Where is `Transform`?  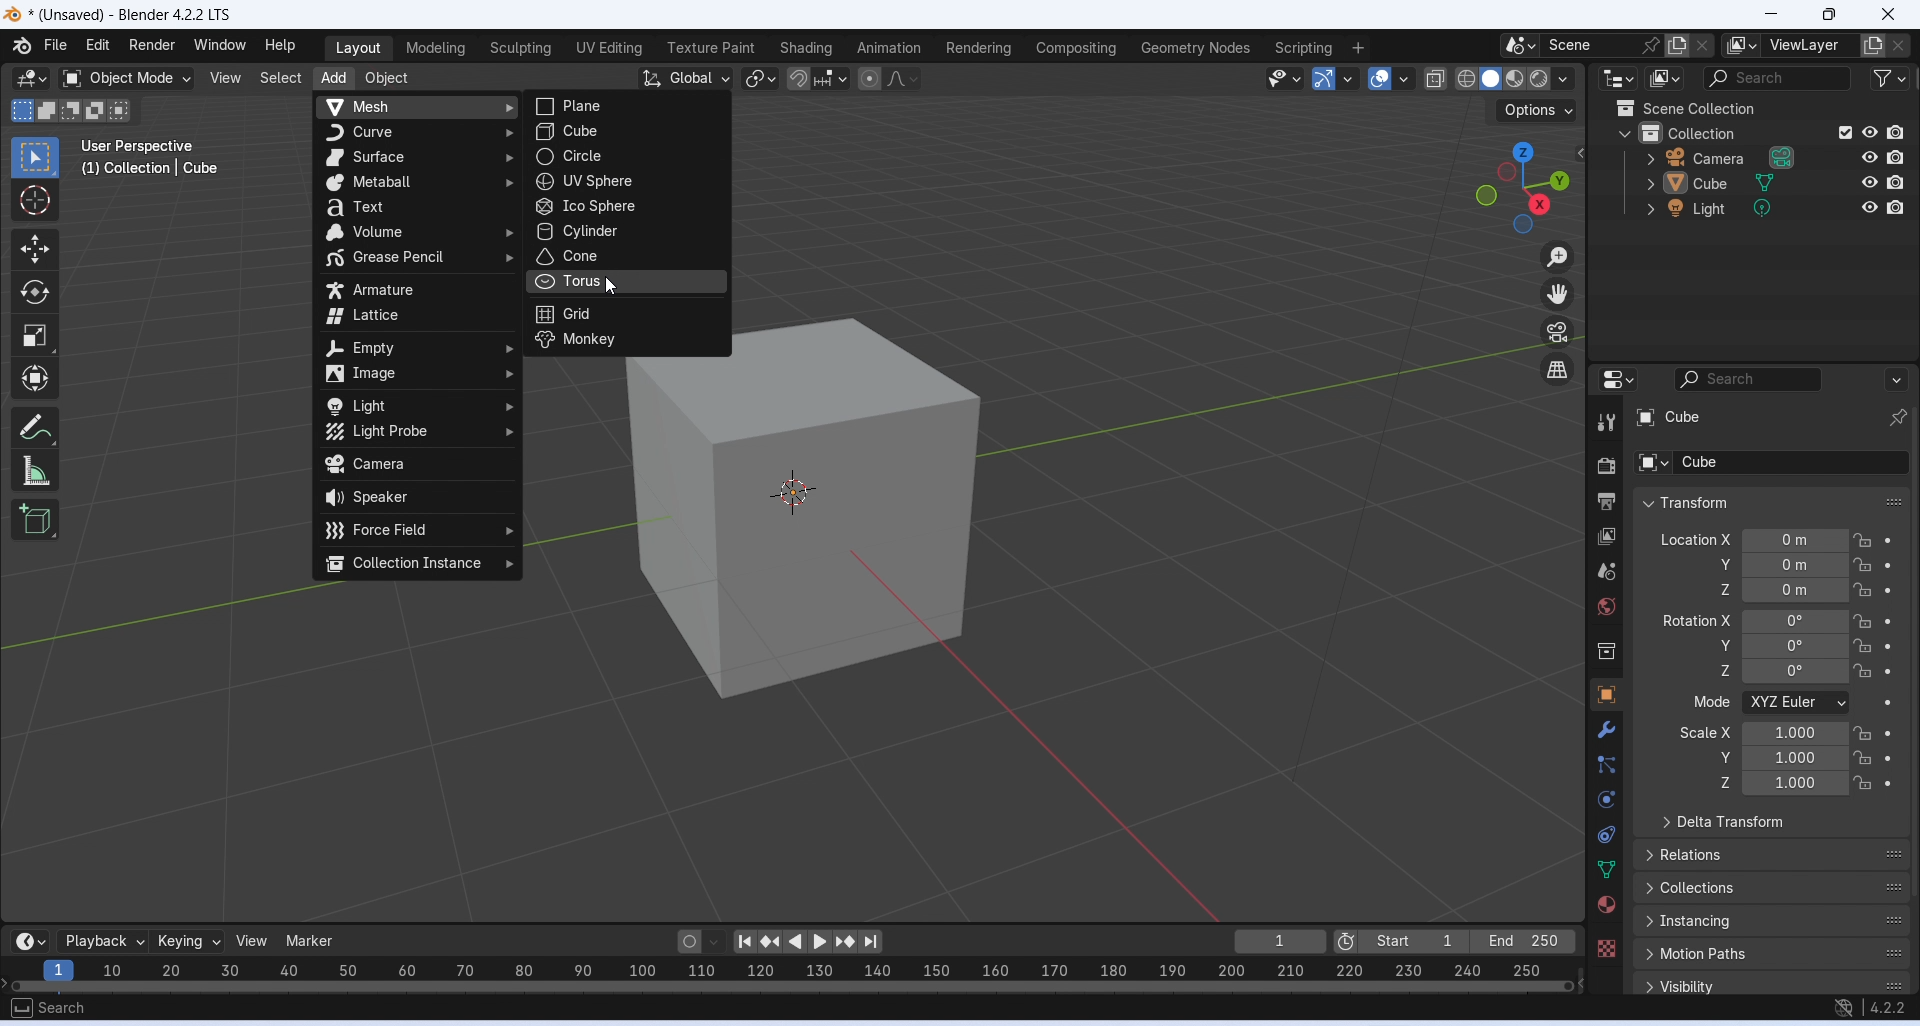 Transform is located at coordinates (36, 378).